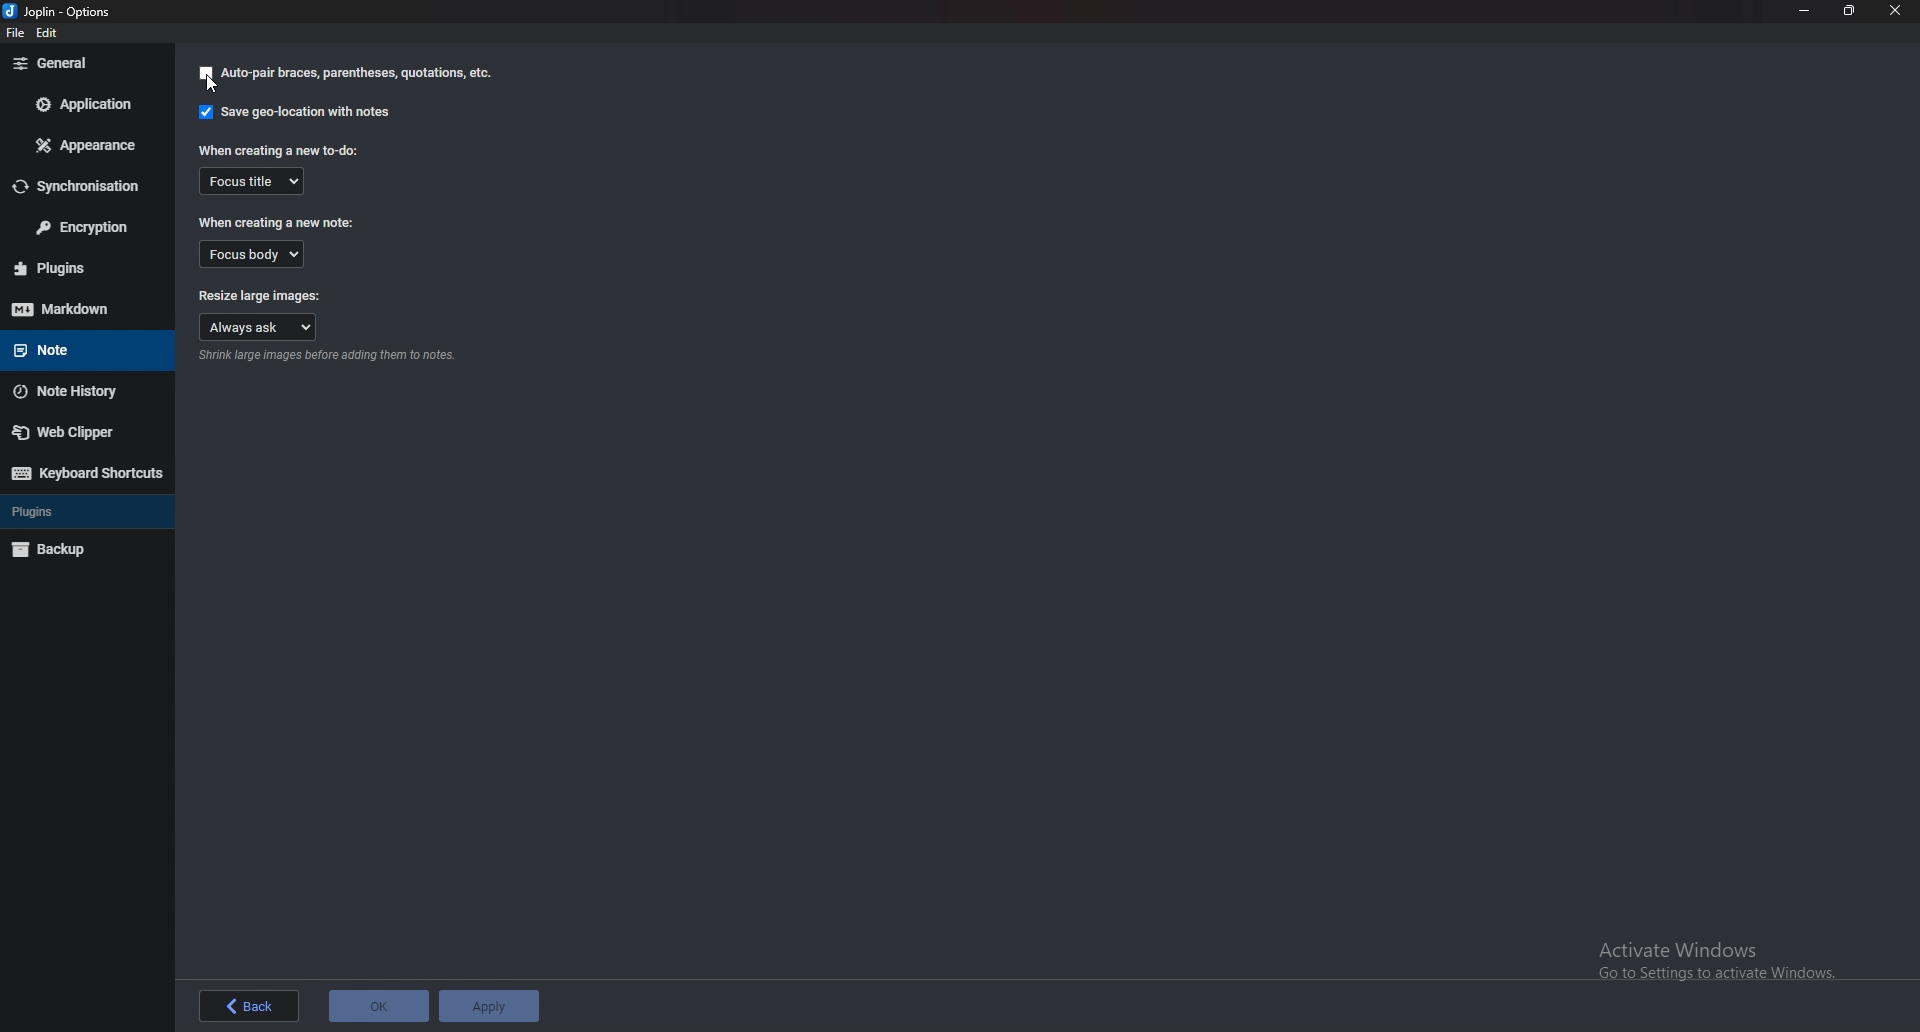 This screenshot has height=1032, width=1920. What do you see at coordinates (87, 473) in the screenshot?
I see `Keyboard shortcuts` at bounding box center [87, 473].